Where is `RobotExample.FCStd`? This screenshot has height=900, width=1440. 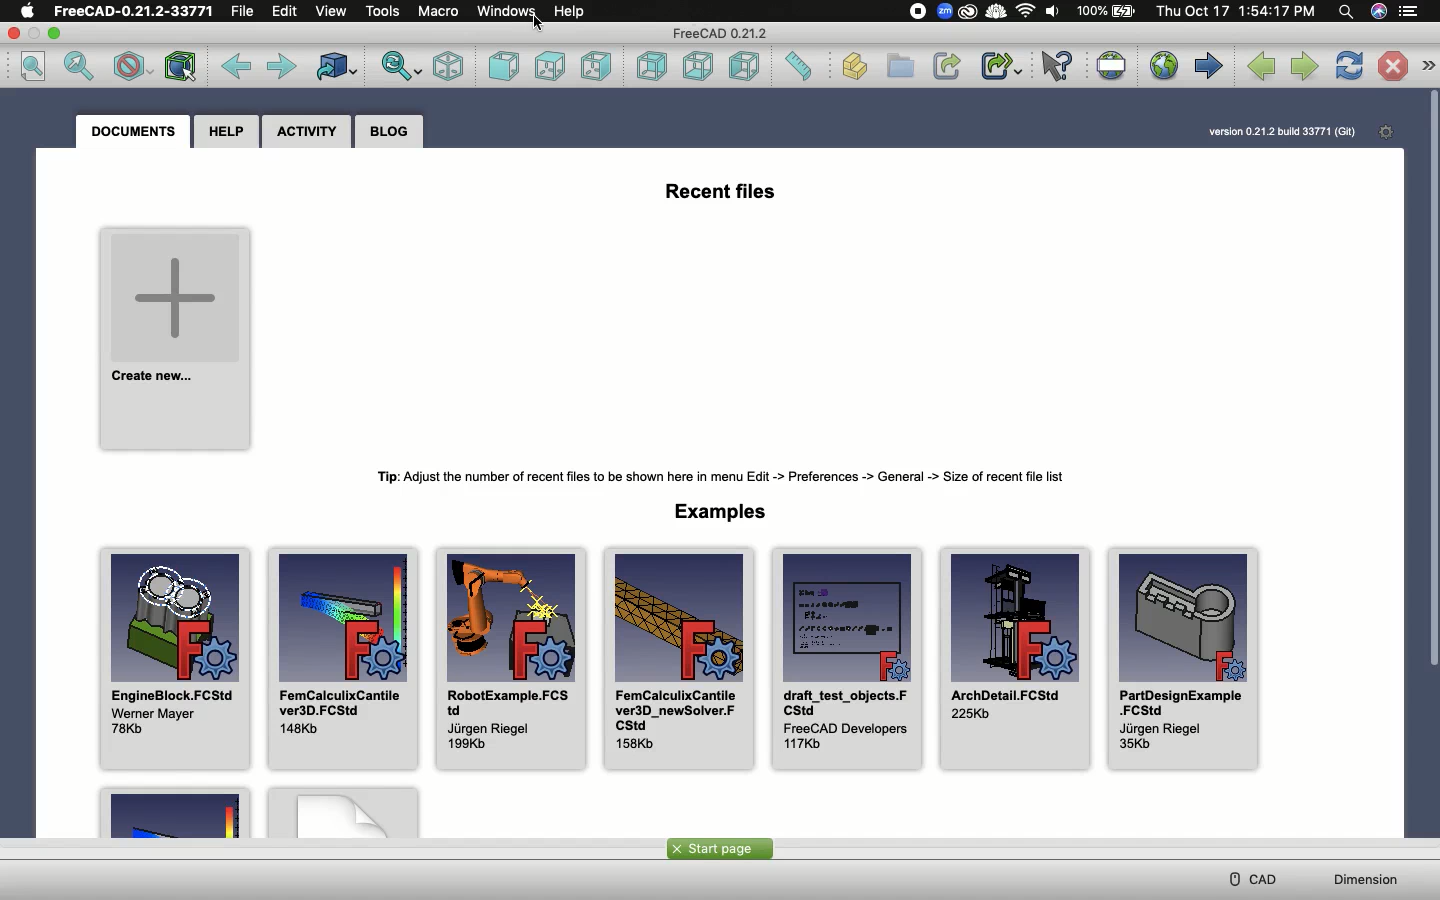 RobotExample.FCStd is located at coordinates (511, 658).